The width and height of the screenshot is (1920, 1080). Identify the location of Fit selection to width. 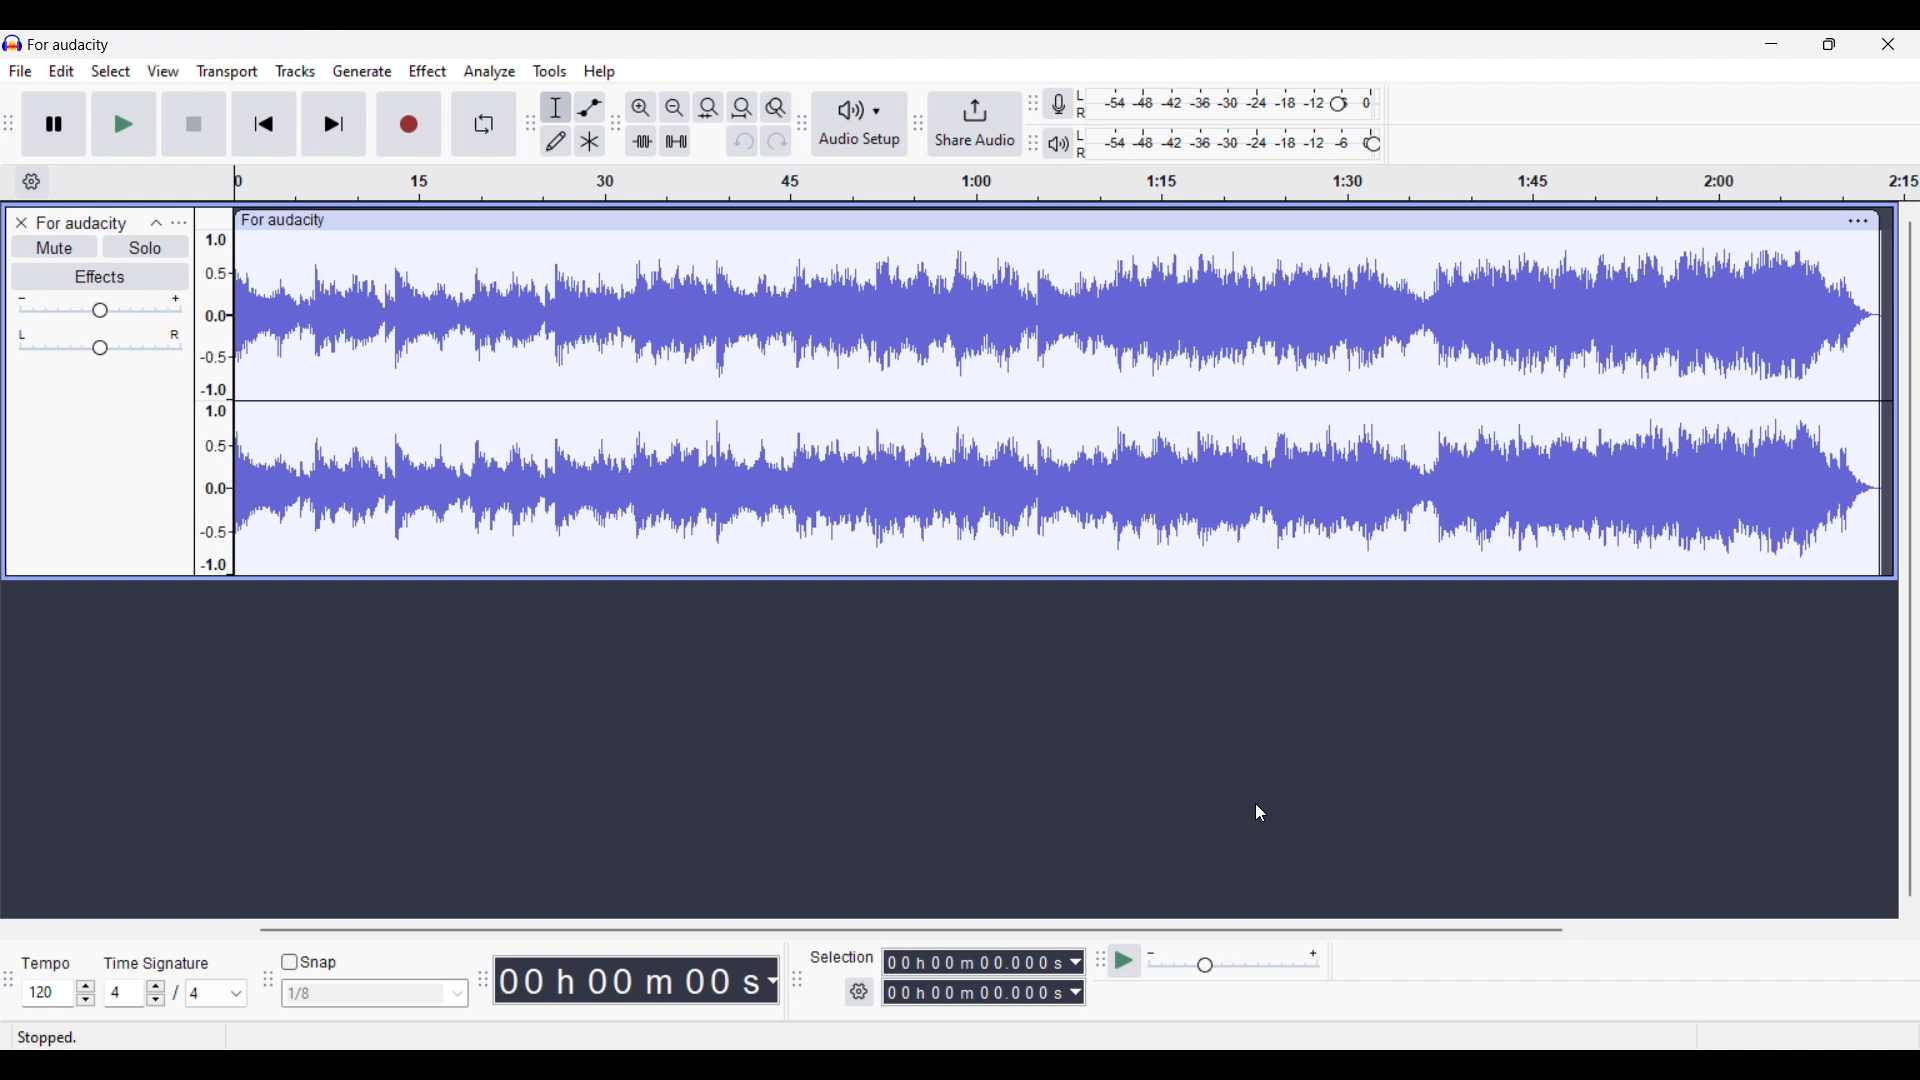
(708, 107).